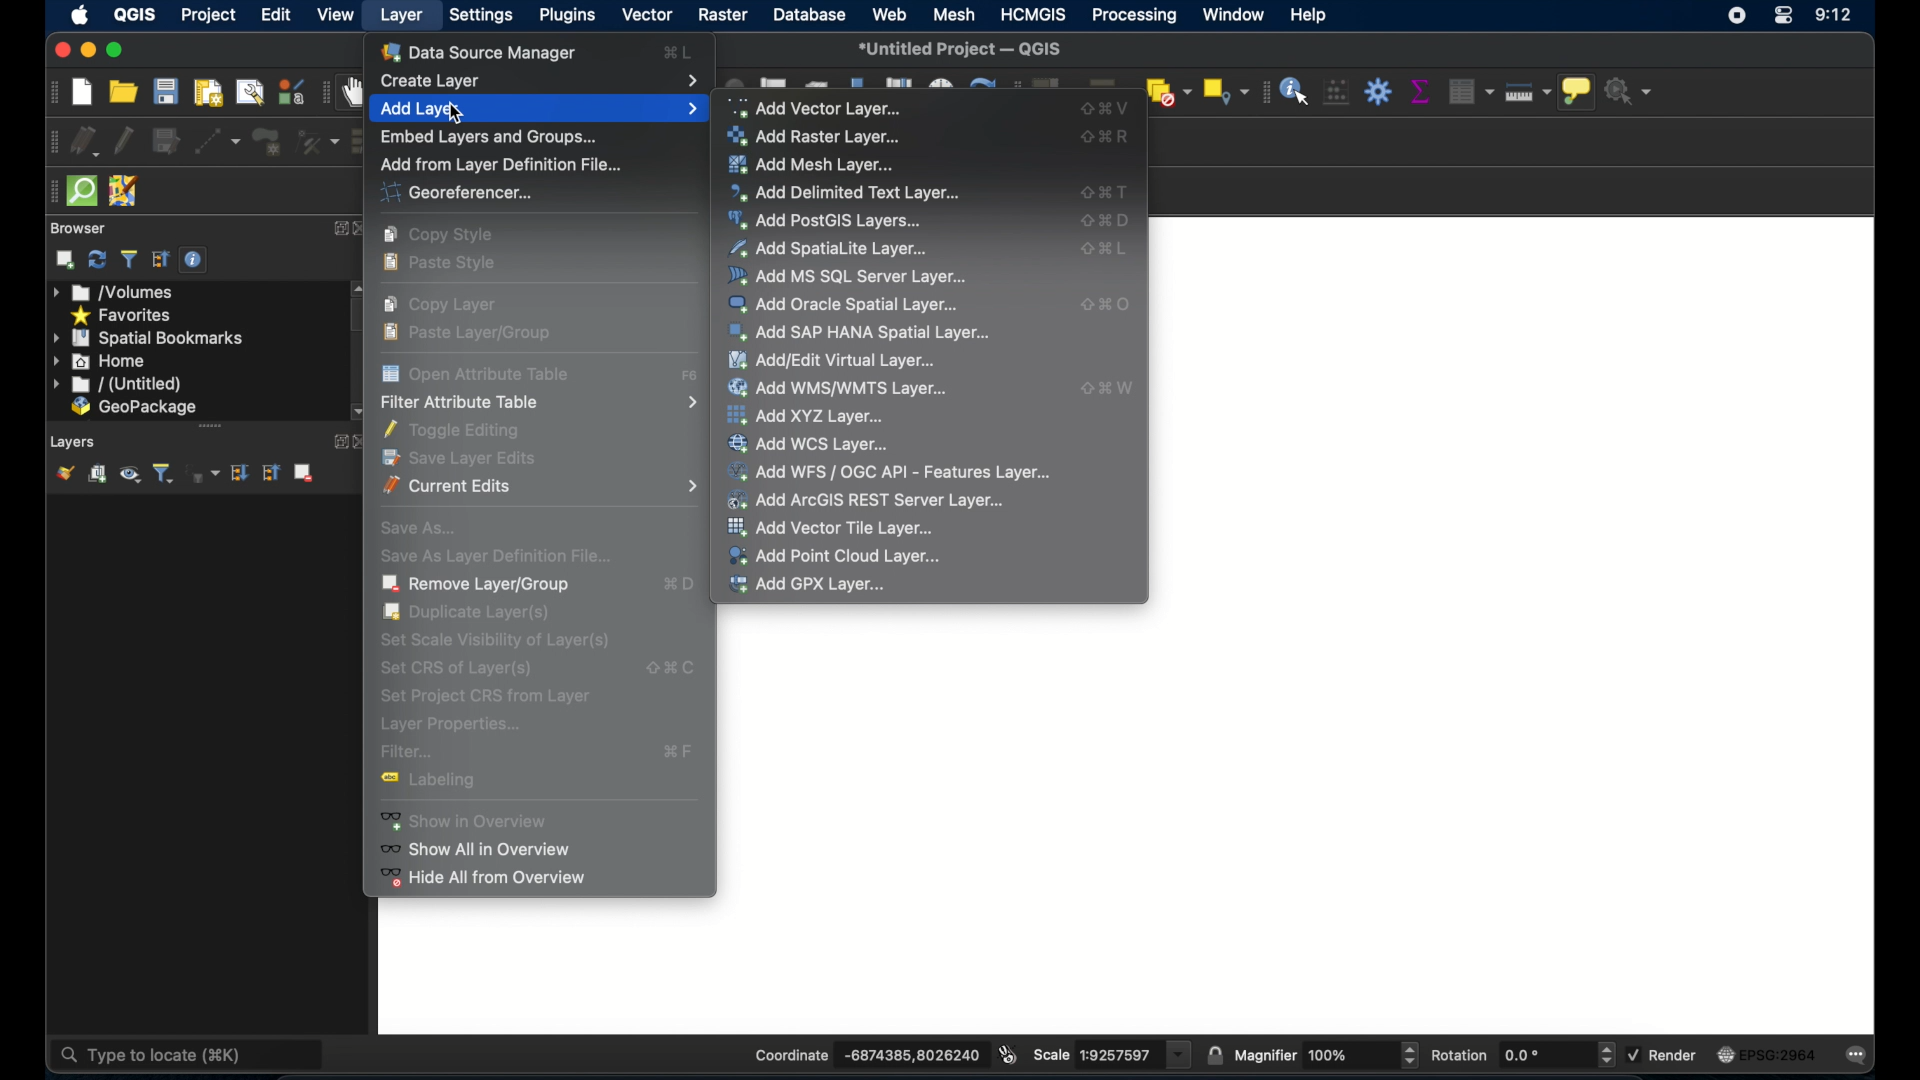 The image size is (1920, 1080). Describe the element at coordinates (208, 476) in the screenshot. I see `filter legend by expression` at that location.